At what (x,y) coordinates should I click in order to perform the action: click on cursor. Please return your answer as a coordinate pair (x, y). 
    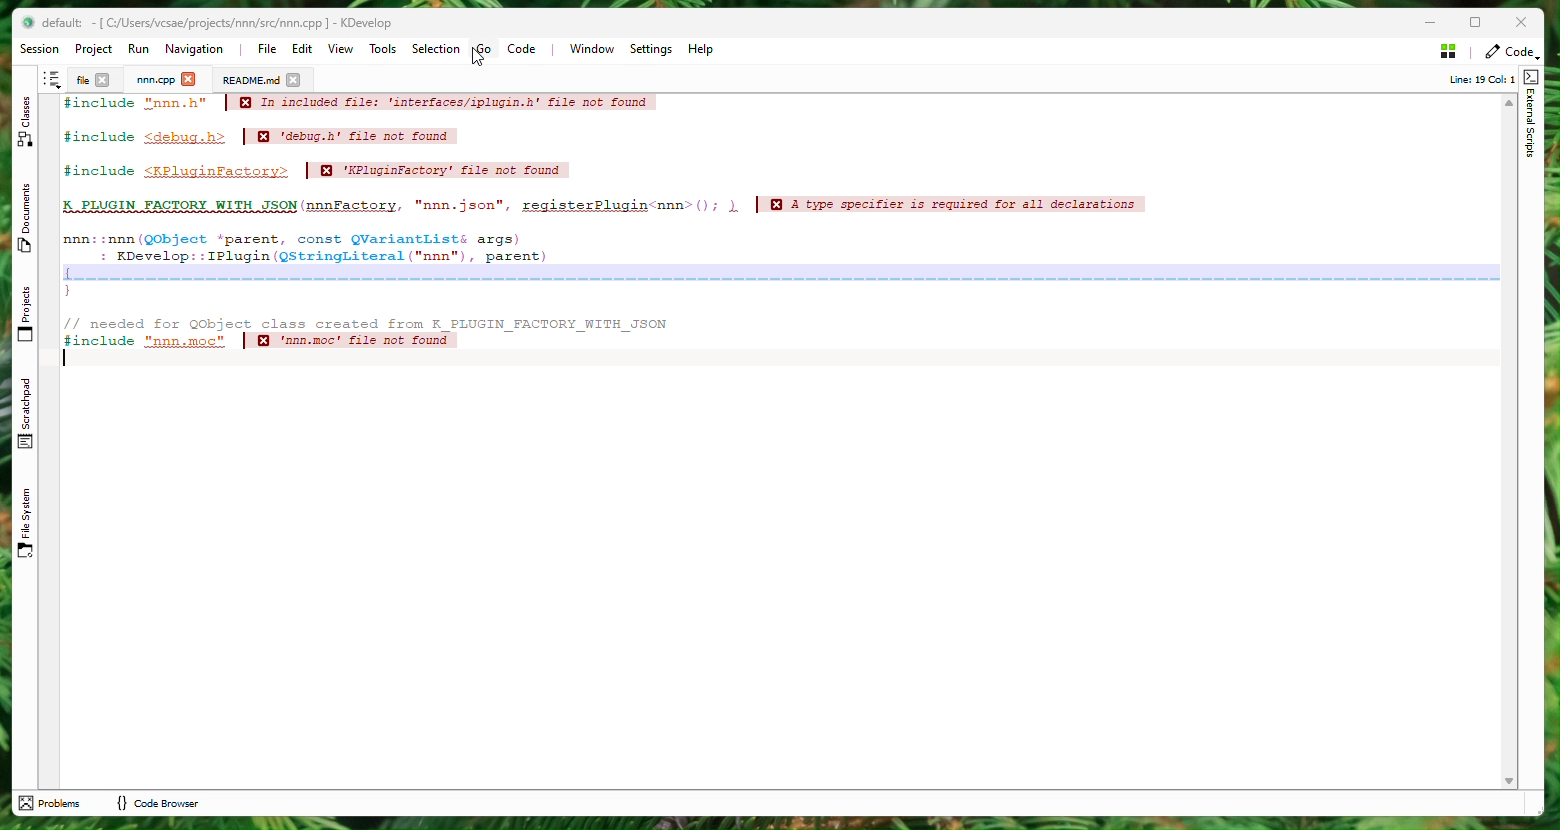
    Looking at the image, I should click on (478, 56).